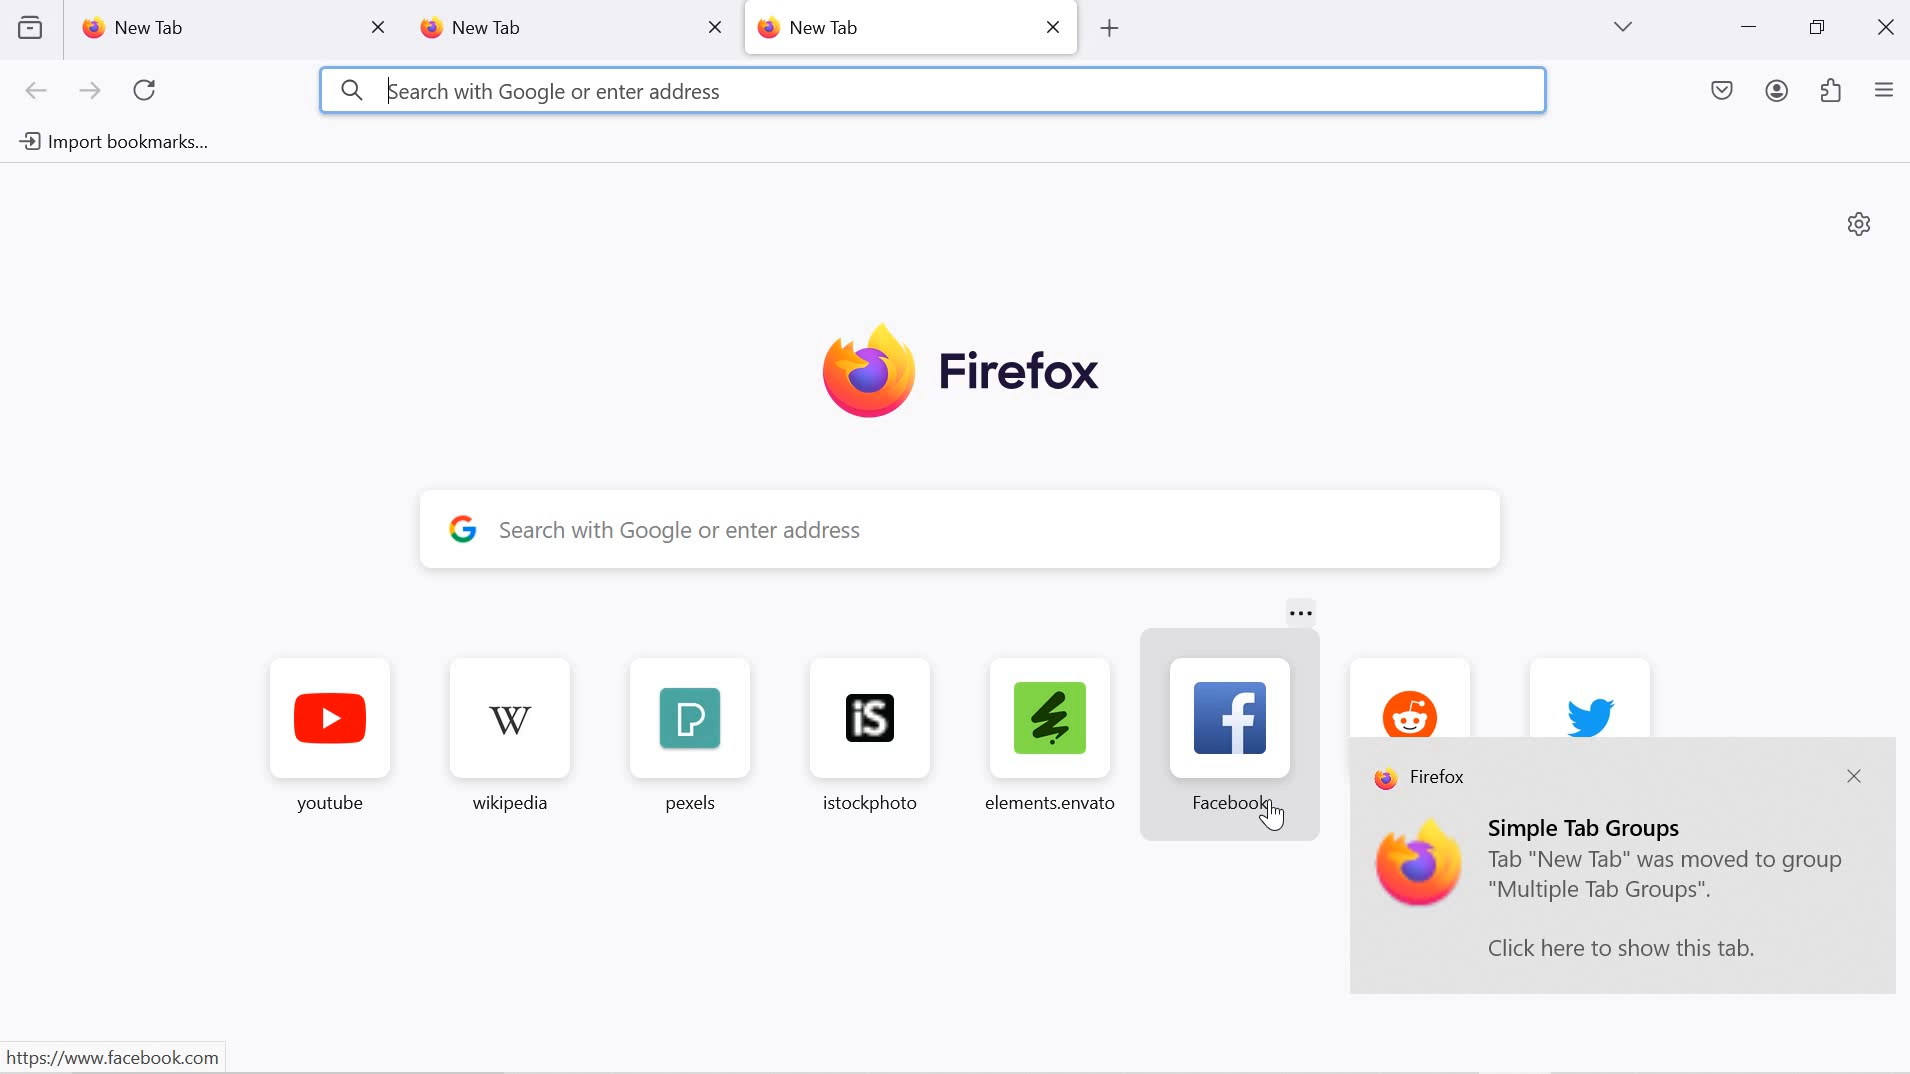 This screenshot has height=1074, width=1910. What do you see at coordinates (209, 28) in the screenshot?
I see `new tab` at bounding box center [209, 28].